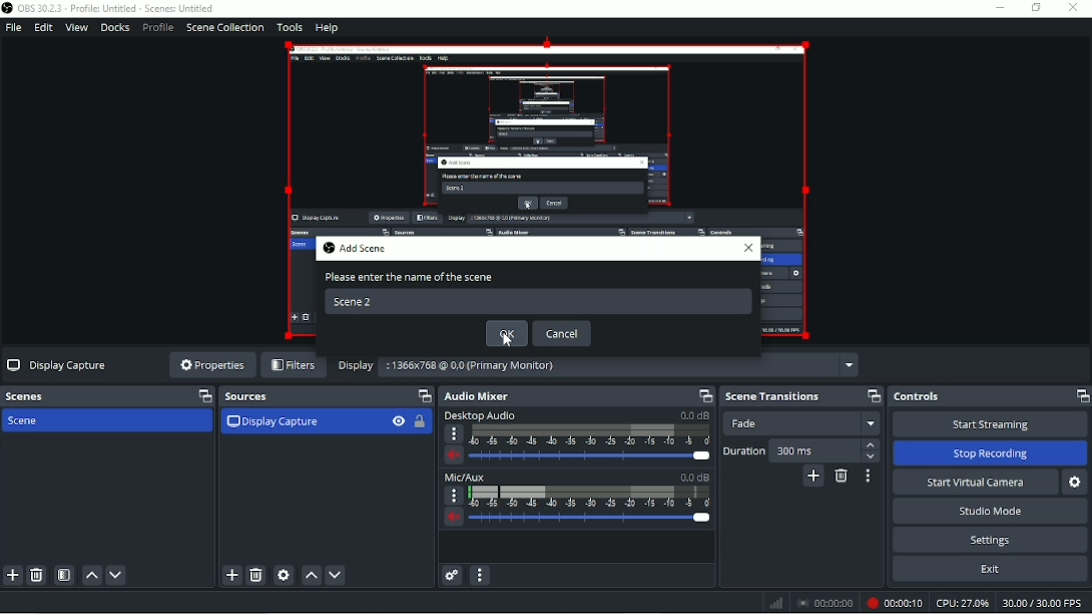 The width and height of the screenshot is (1092, 614). What do you see at coordinates (76, 28) in the screenshot?
I see `View` at bounding box center [76, 28].